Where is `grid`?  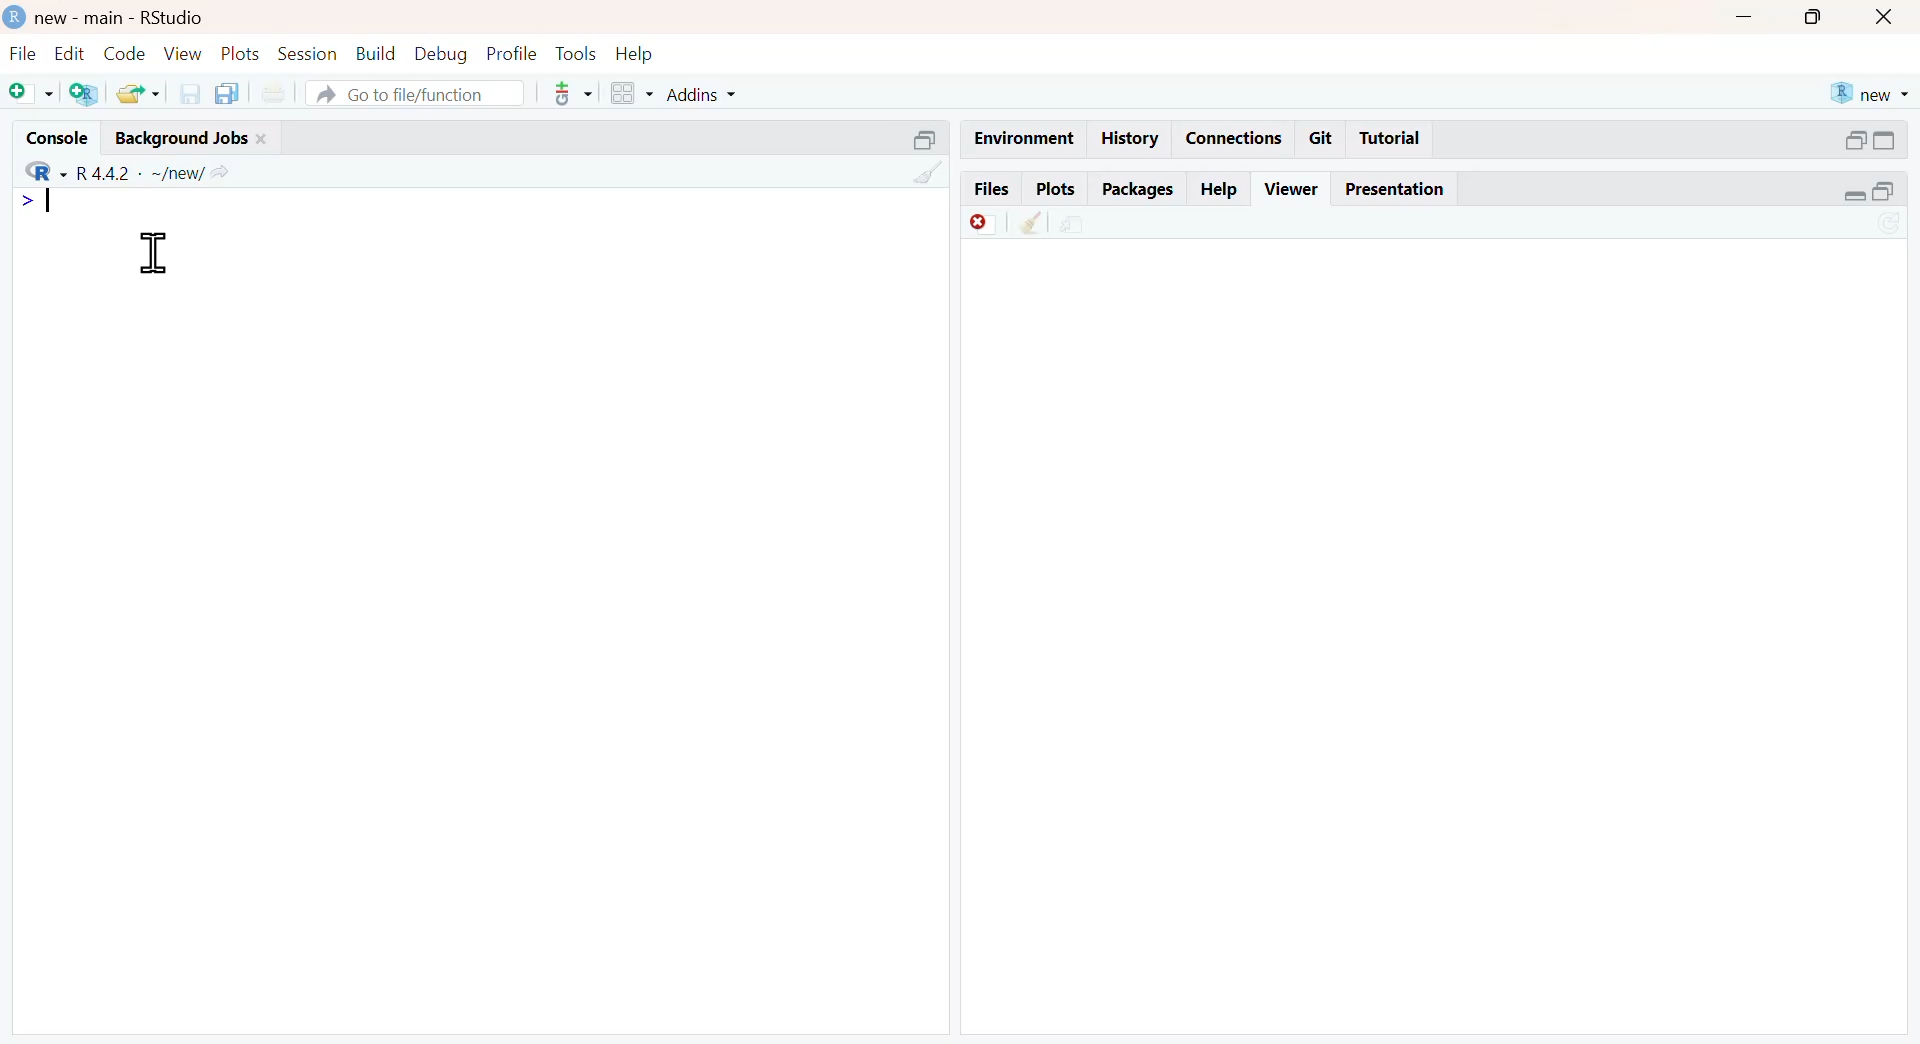
grid is located at coordinates (634, 93).